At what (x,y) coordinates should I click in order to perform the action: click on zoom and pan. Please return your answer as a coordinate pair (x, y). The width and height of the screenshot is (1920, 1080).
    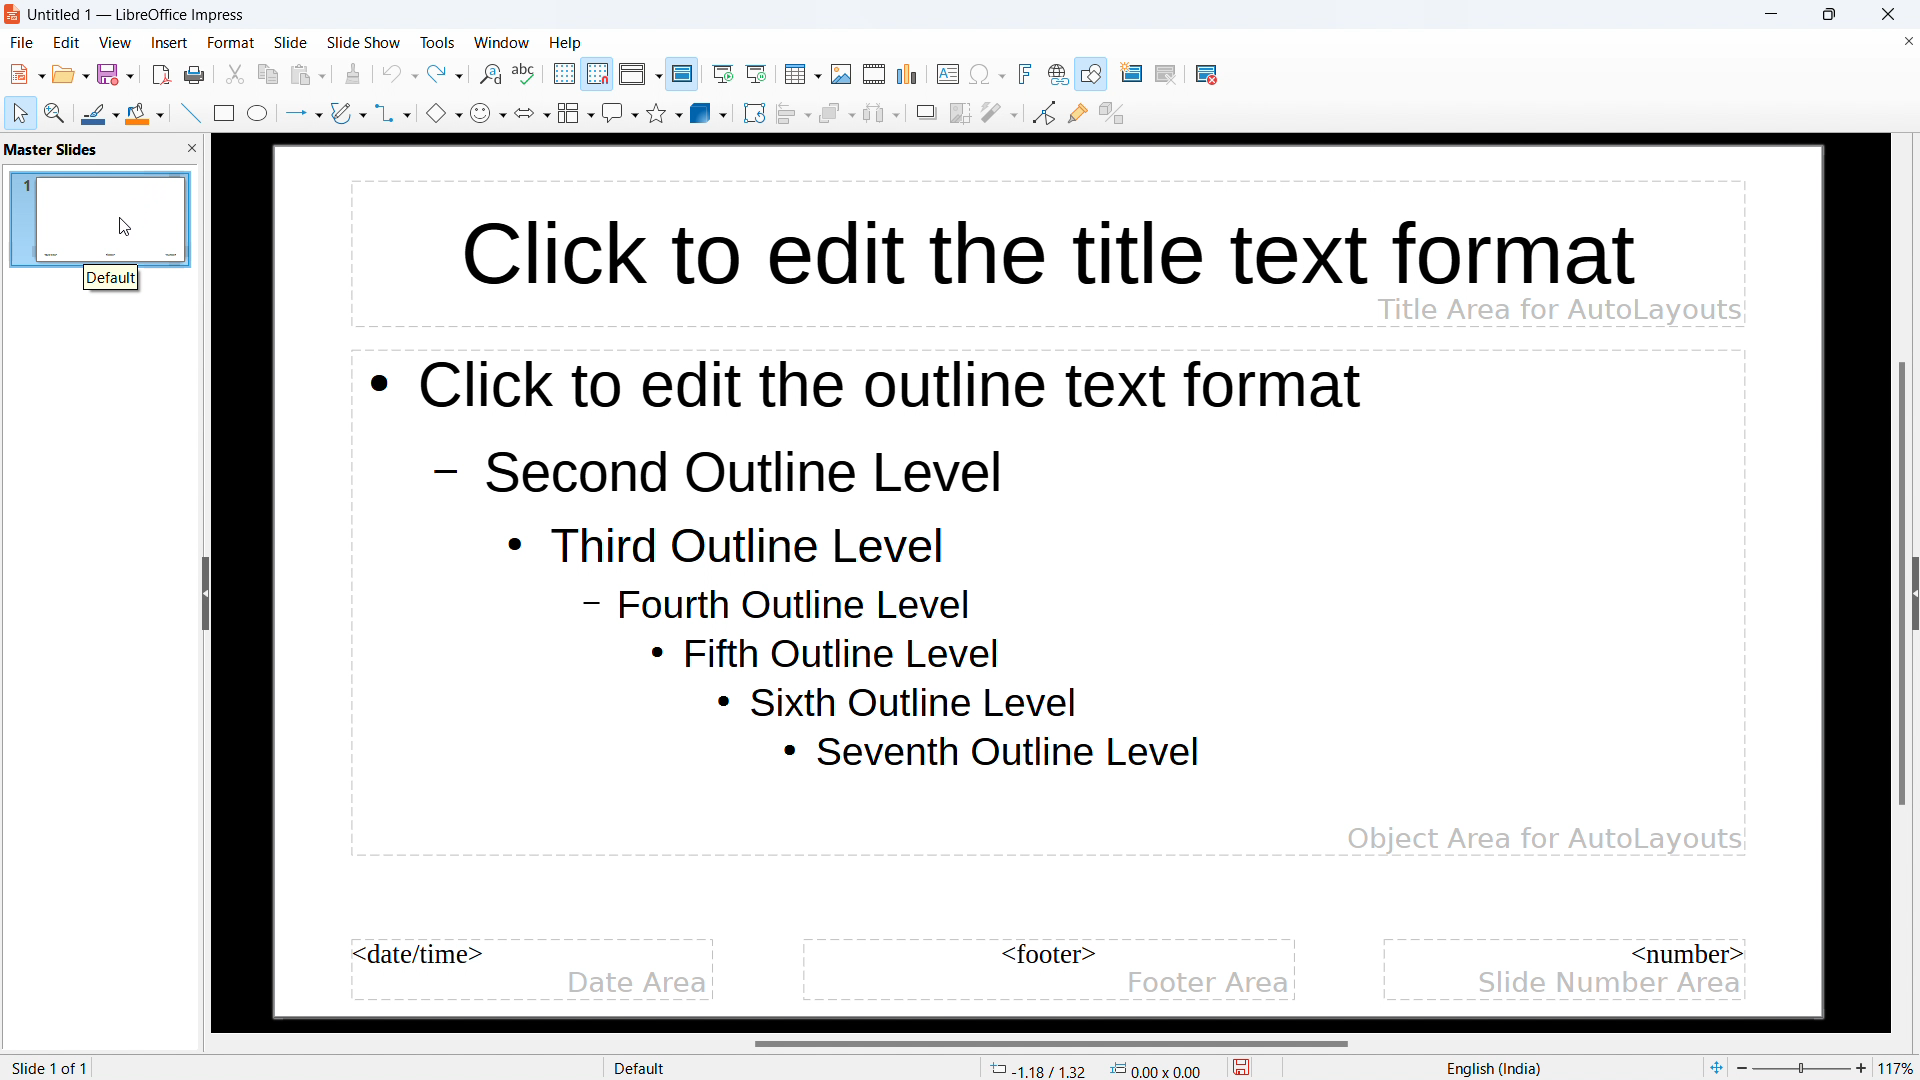
    Looking at the image, I should click on (55, 112).